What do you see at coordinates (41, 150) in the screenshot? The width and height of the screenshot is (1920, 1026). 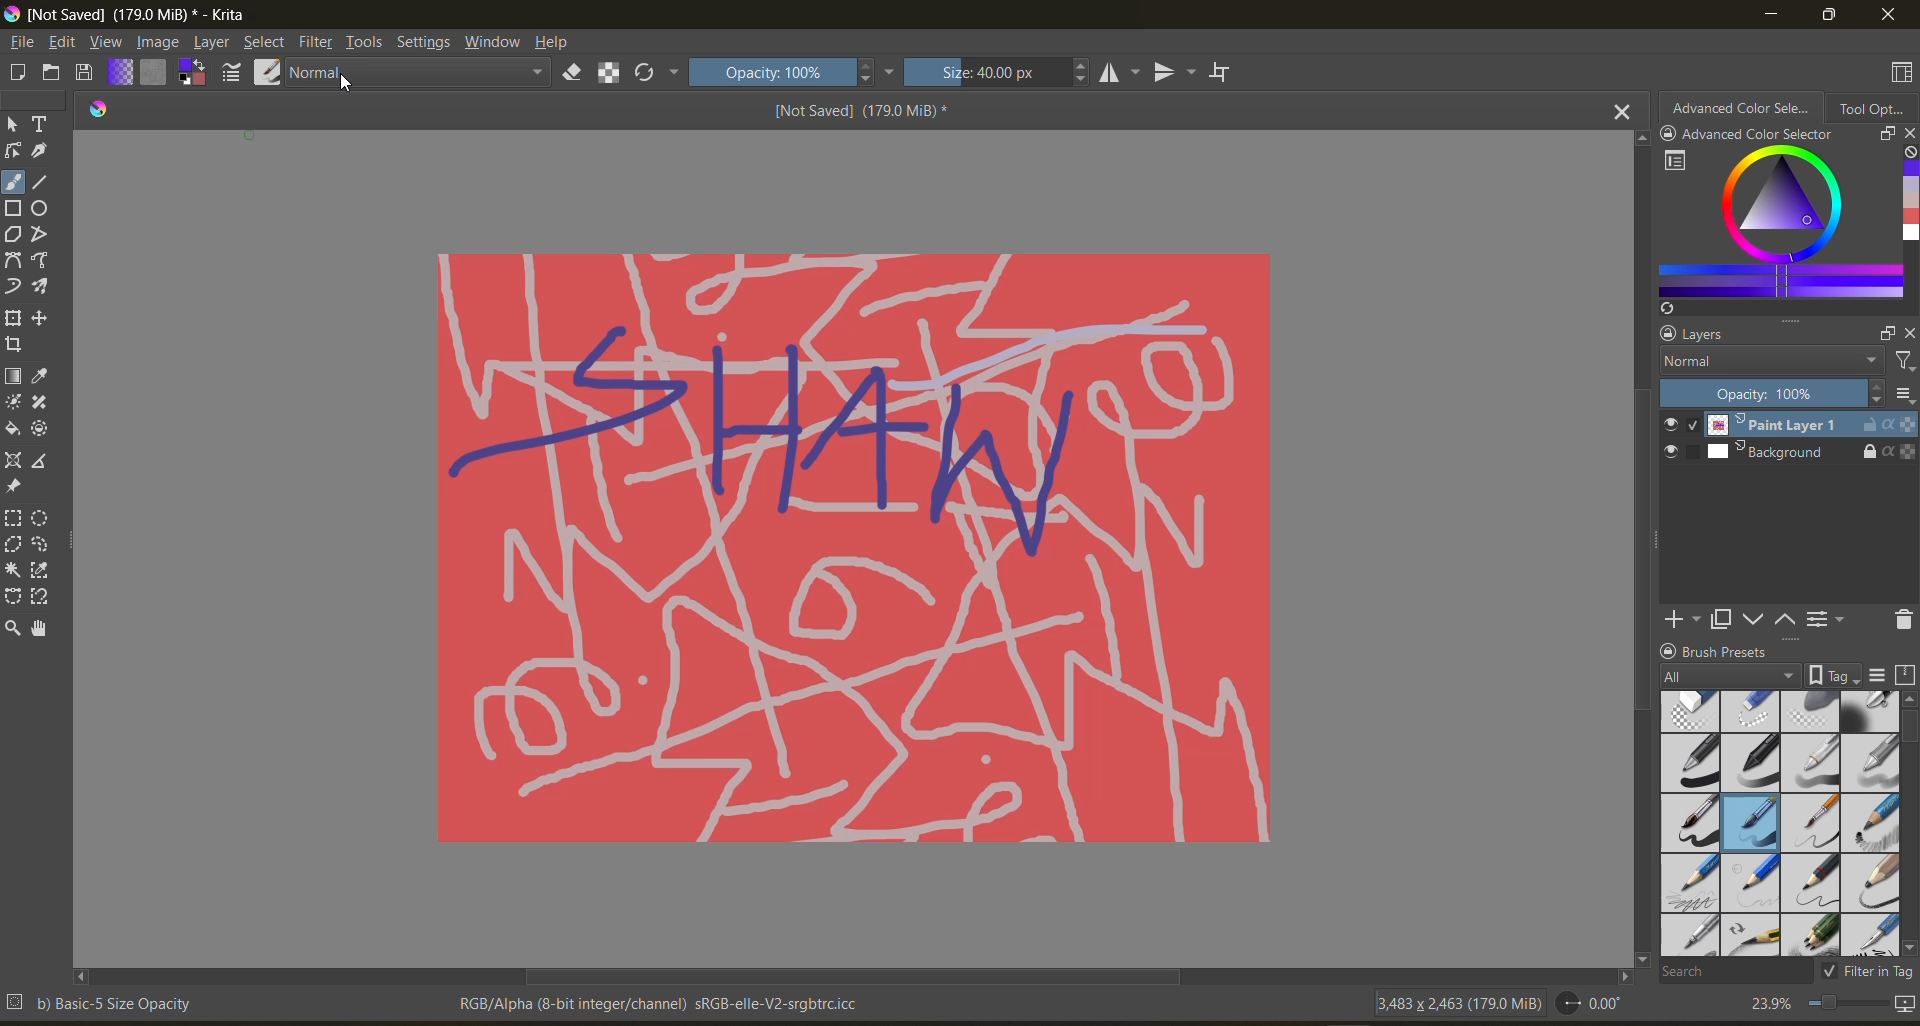 I see `calligraphy` at bounding box center [41, 150].